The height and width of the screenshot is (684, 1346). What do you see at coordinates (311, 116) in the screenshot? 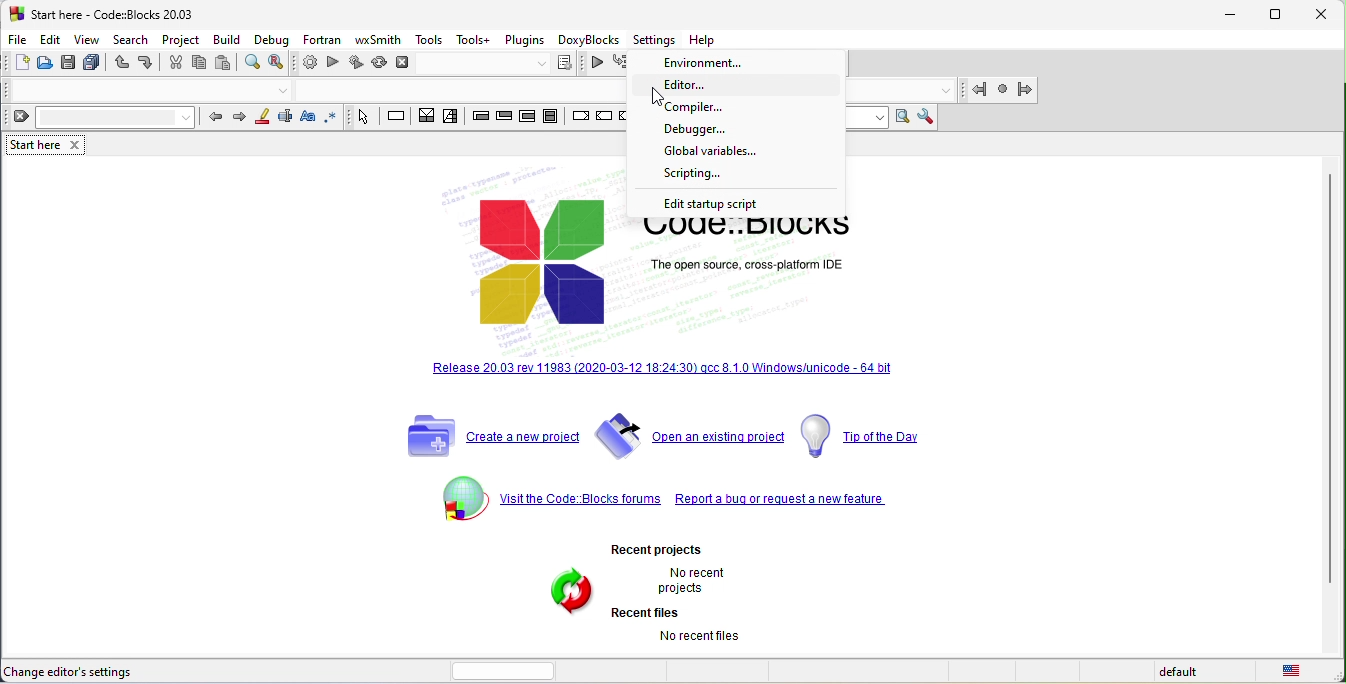
I see `match case` at bounding box center [311, 116].